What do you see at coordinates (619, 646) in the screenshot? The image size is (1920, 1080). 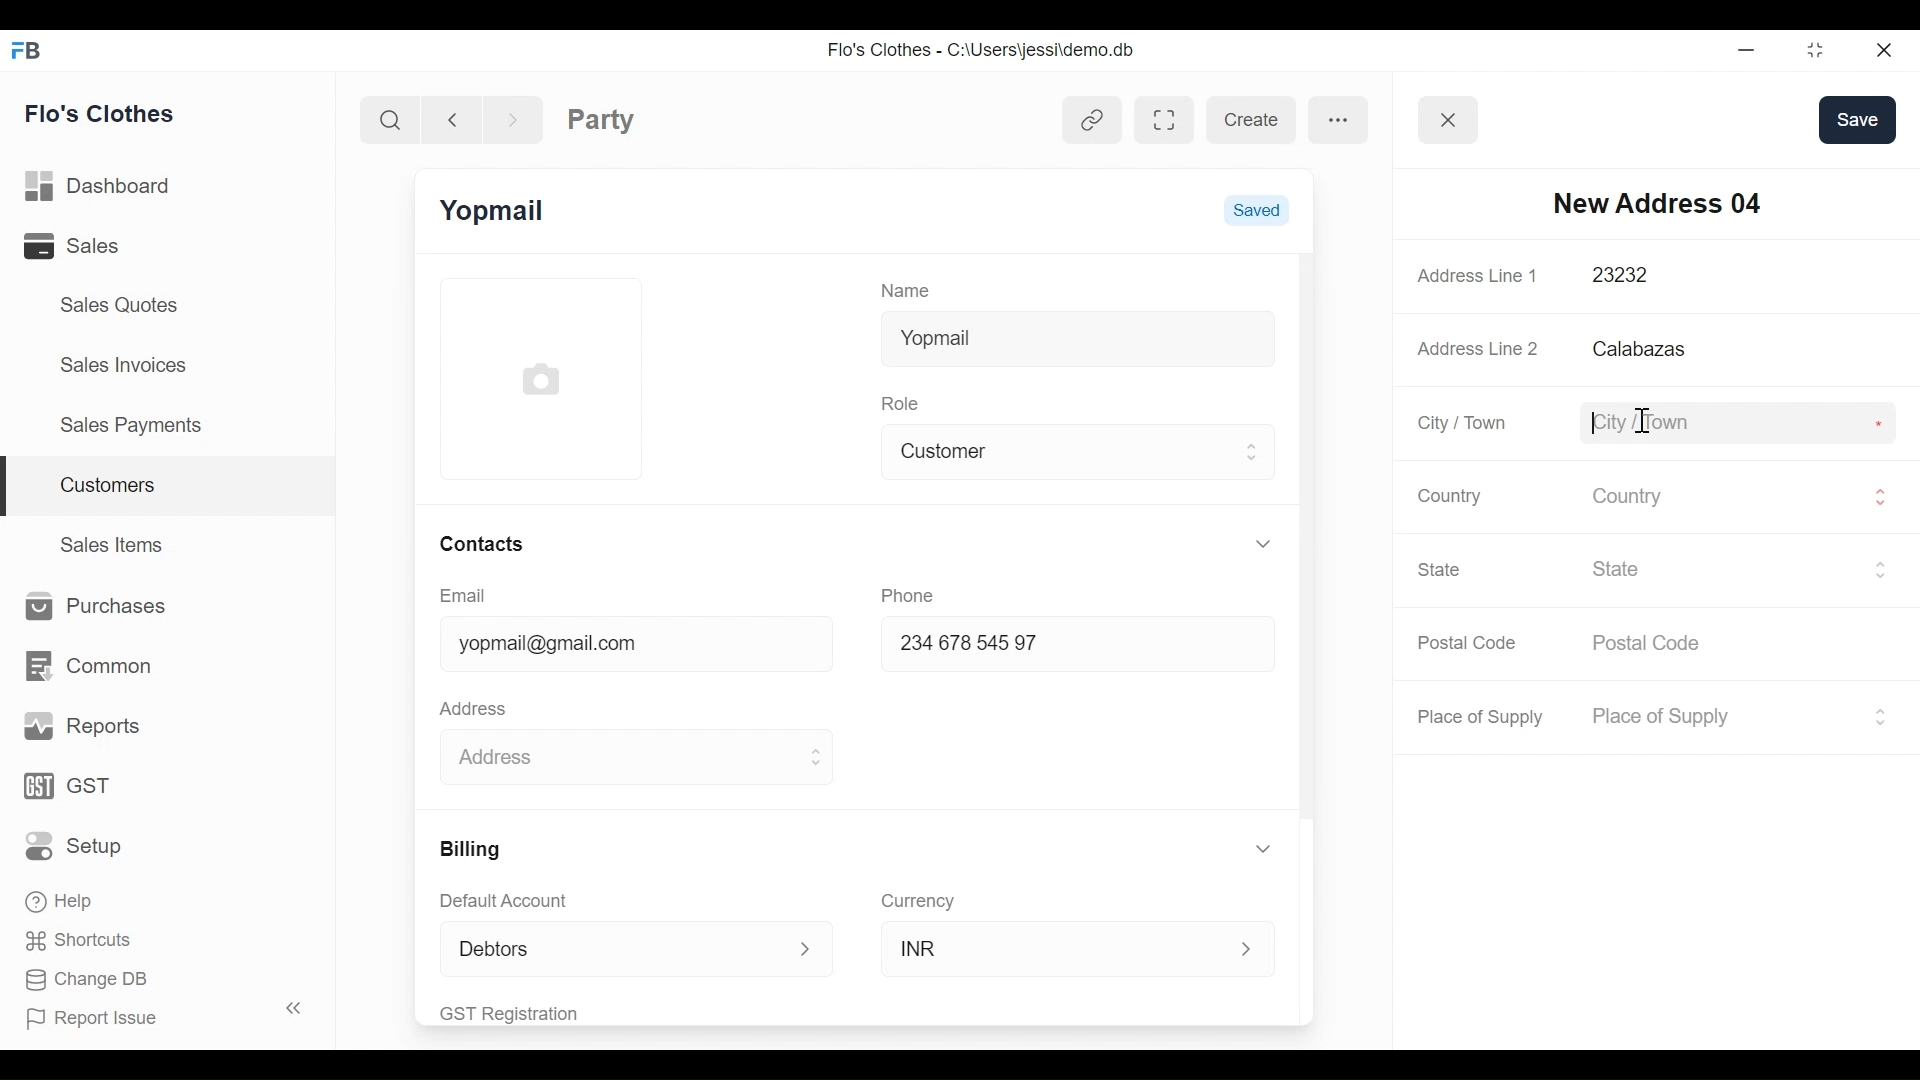 I see `yopmail@gmail.com` at bounding box center [619, 646].